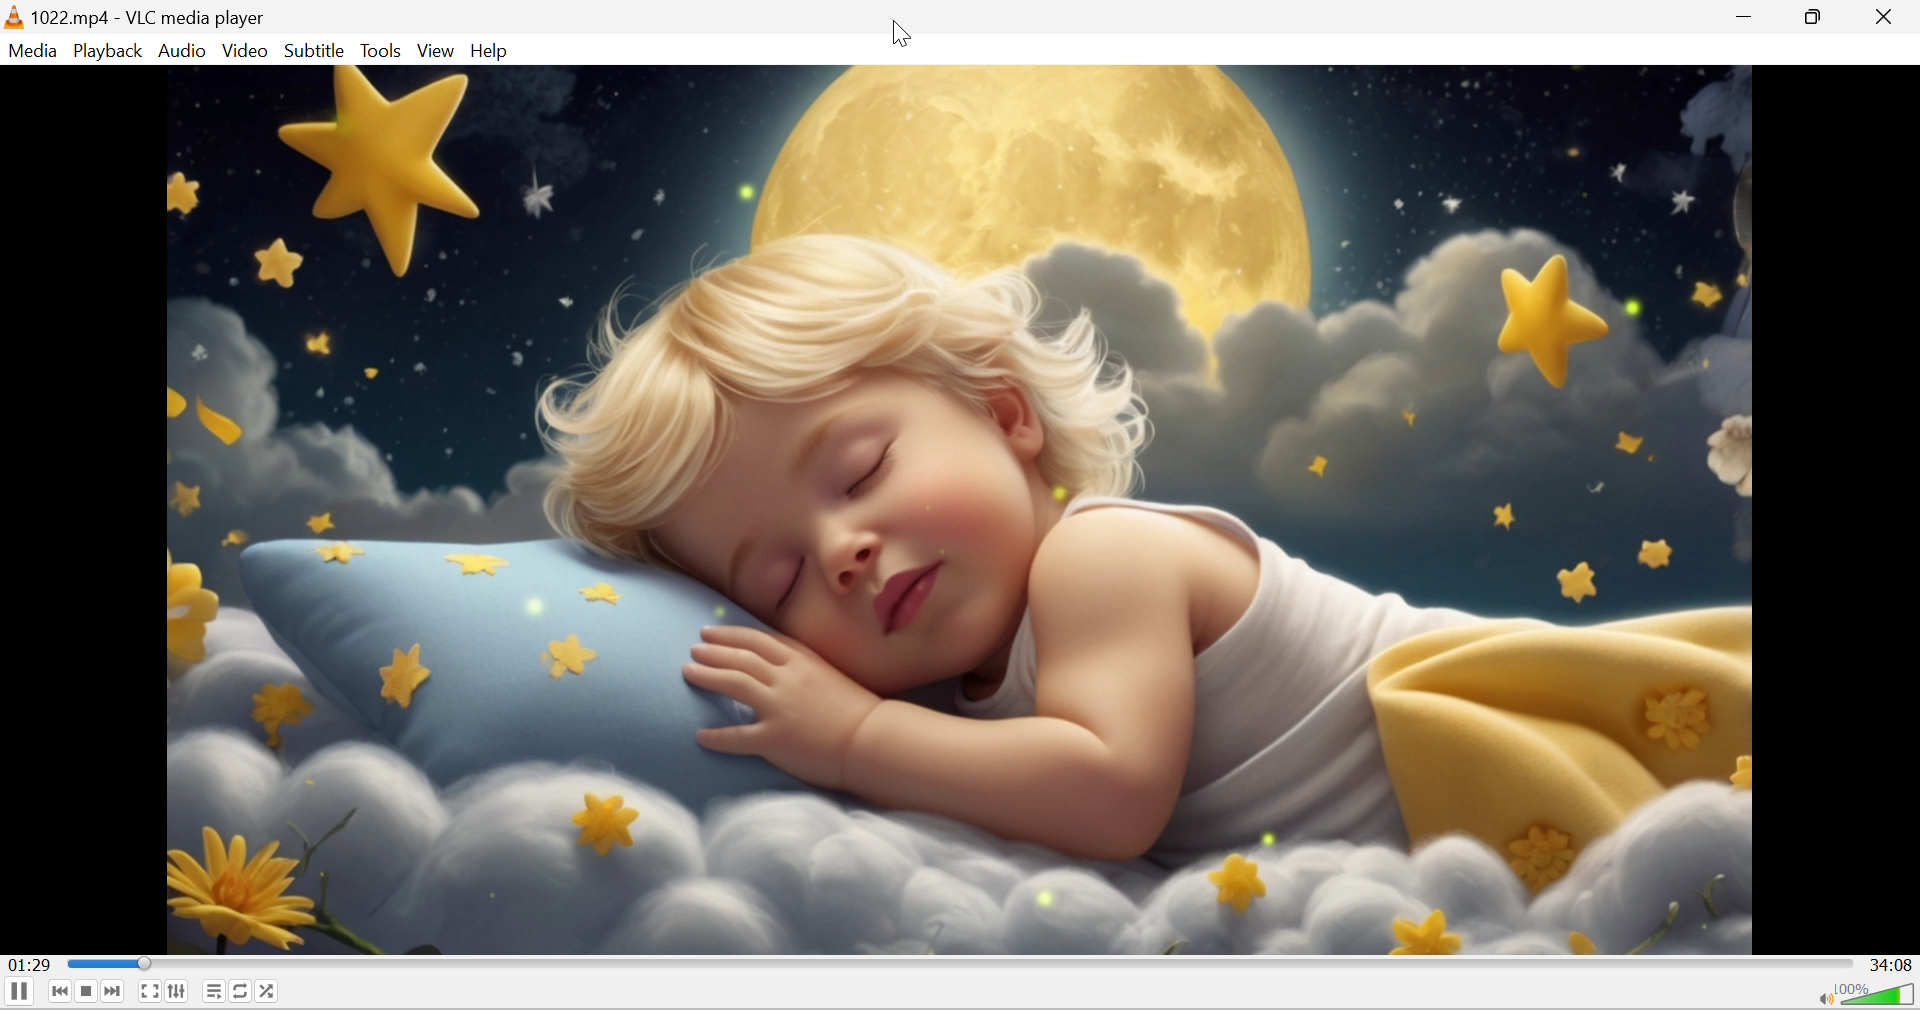  Describe the element at coordinates (436, 52) in the screenshot. I see `View` at that location.